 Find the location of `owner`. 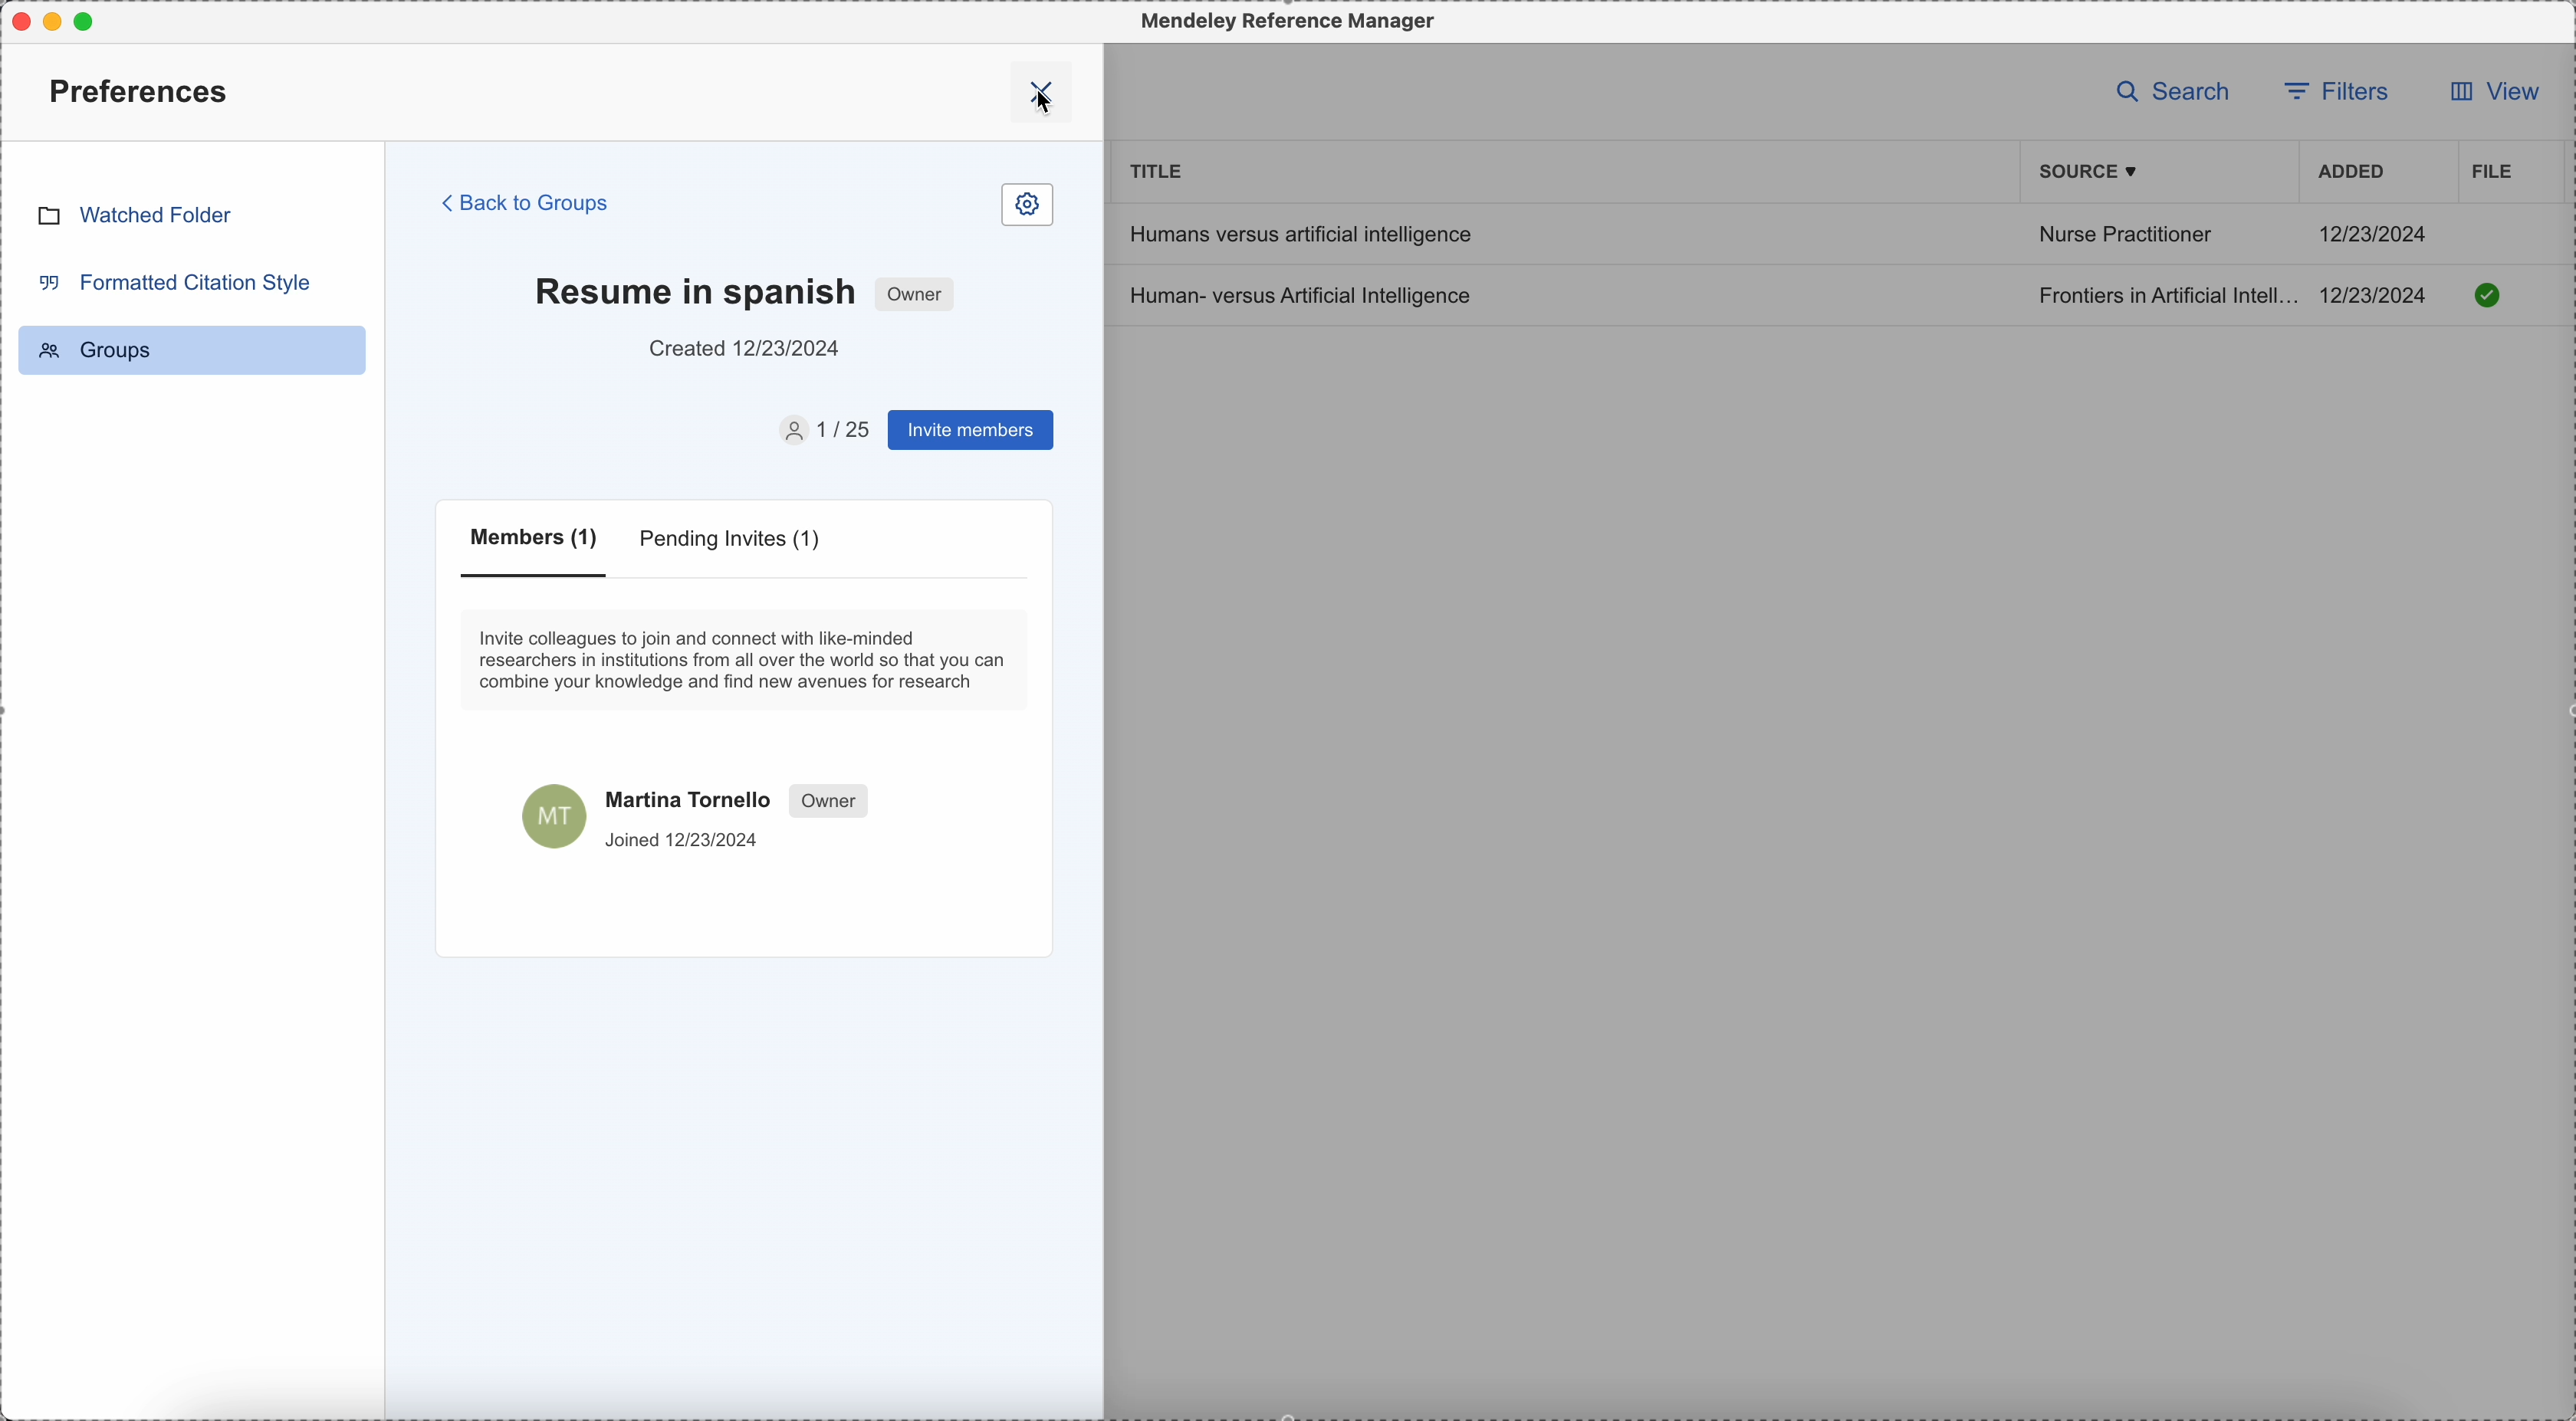

owner is located at coordinates (916, 293).